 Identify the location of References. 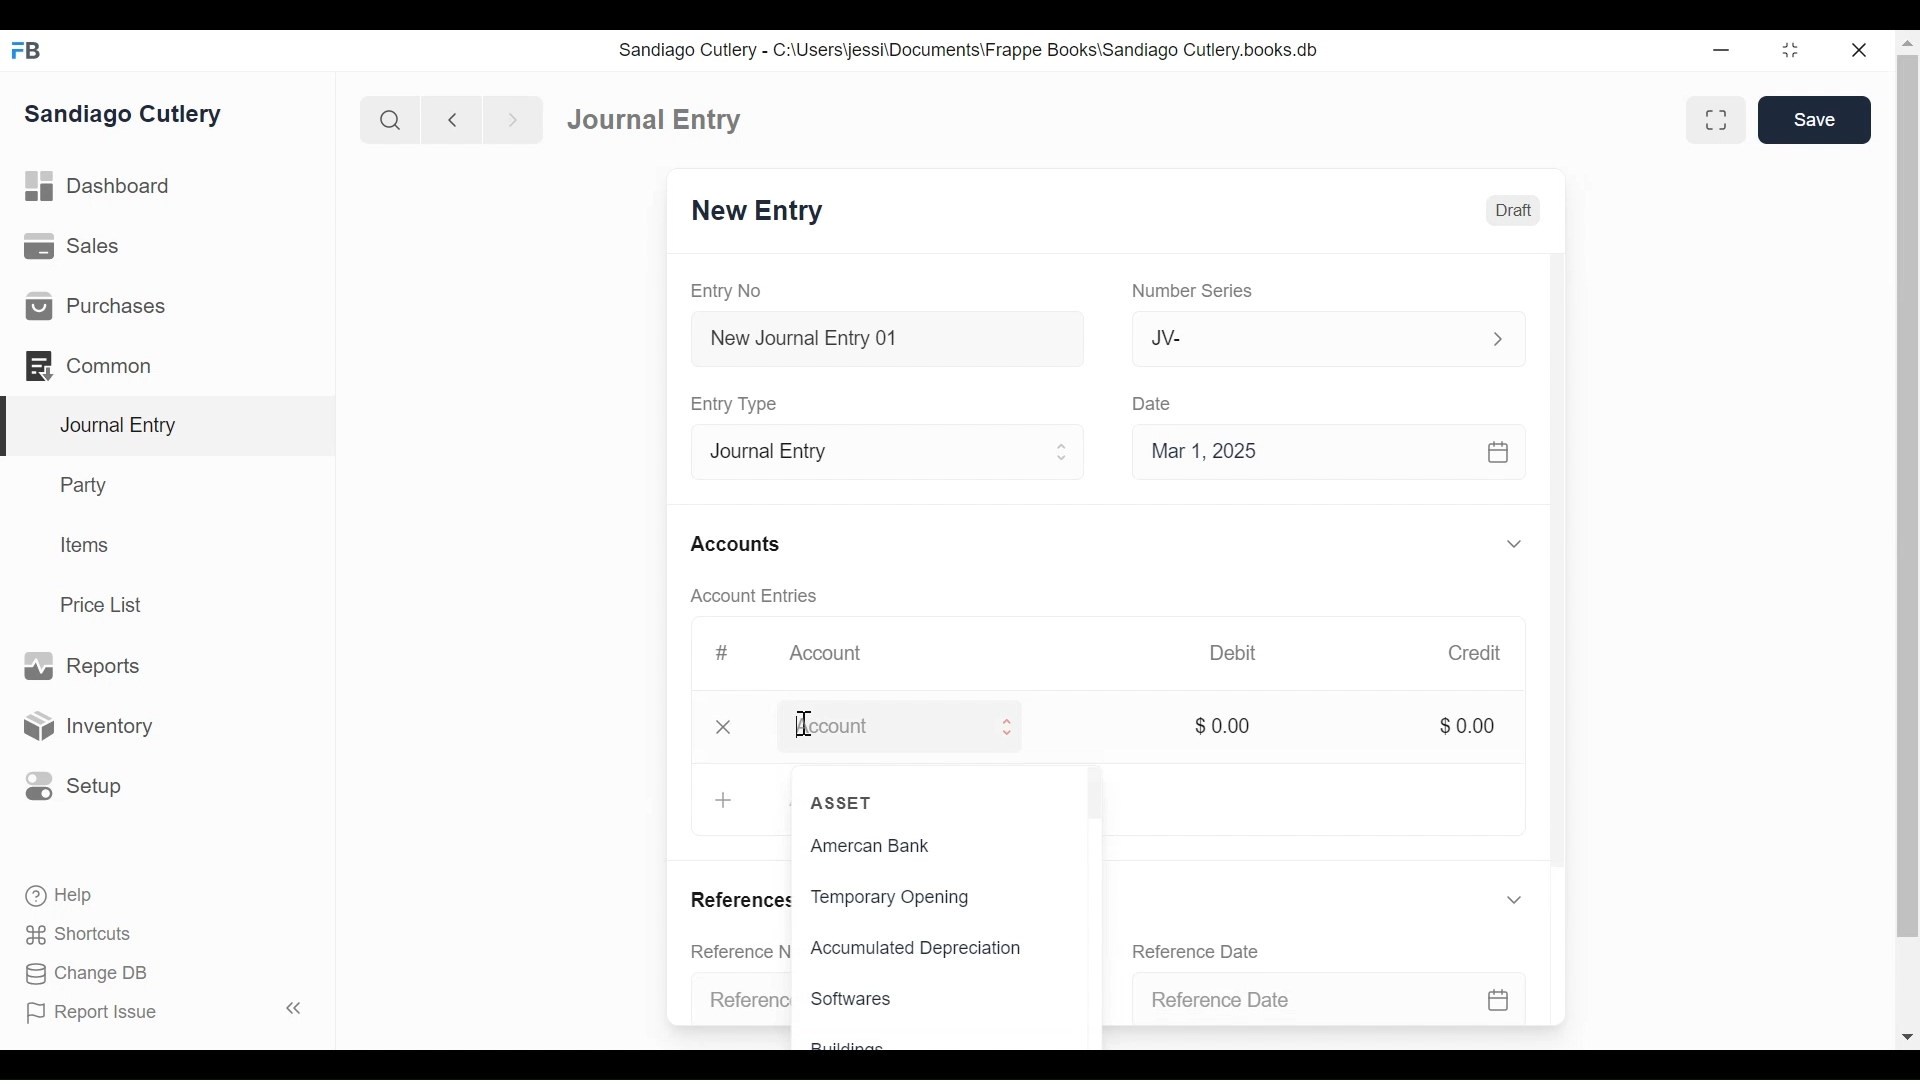
(740, 903).